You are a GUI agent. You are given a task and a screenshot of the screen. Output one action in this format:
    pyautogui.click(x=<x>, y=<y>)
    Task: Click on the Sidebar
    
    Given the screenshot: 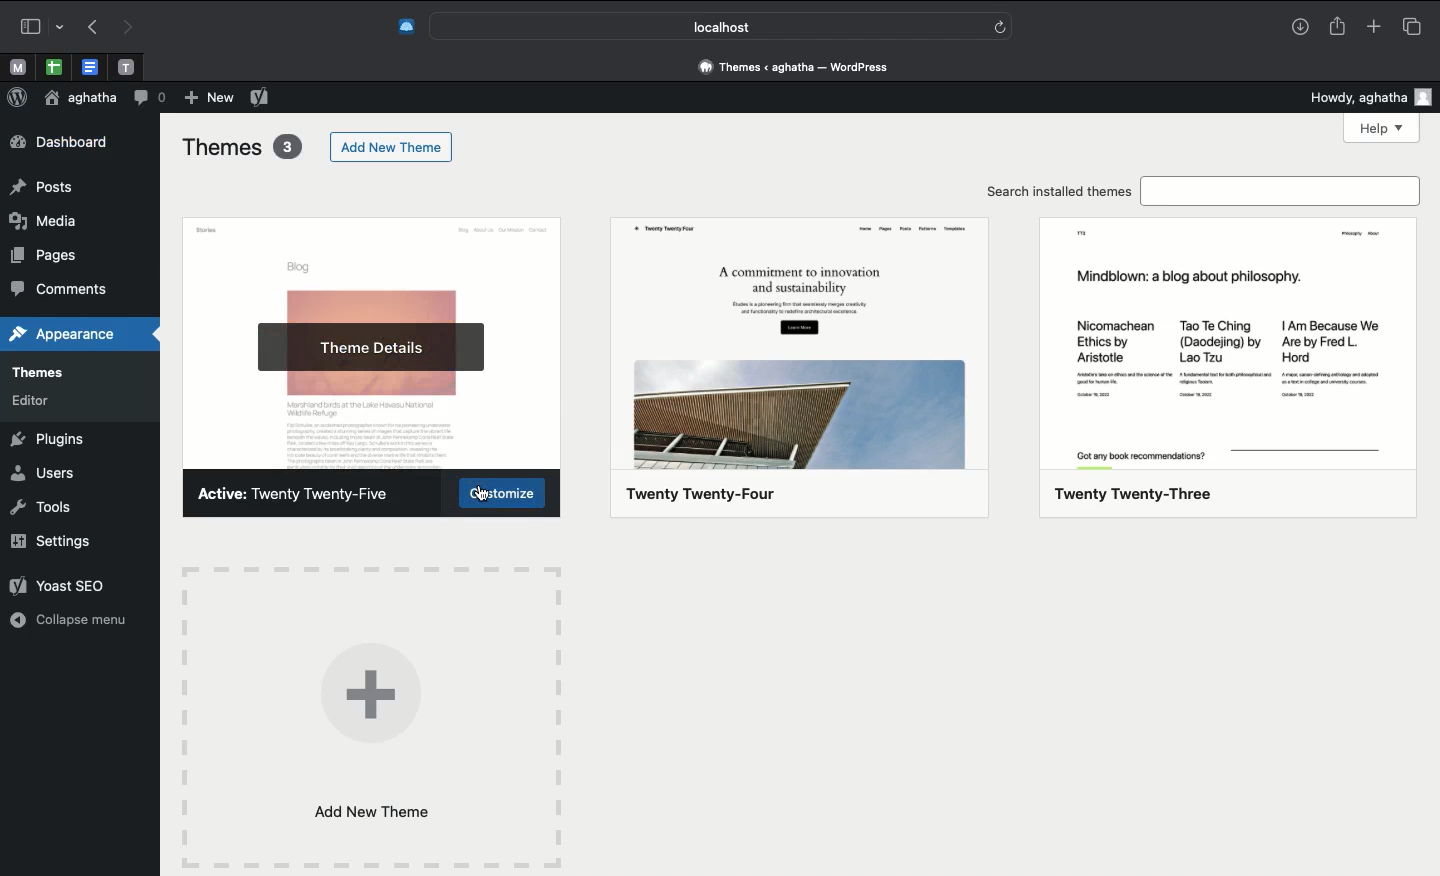 What is the action you would take?
    pyautogui.click(x=37, y=27)
    